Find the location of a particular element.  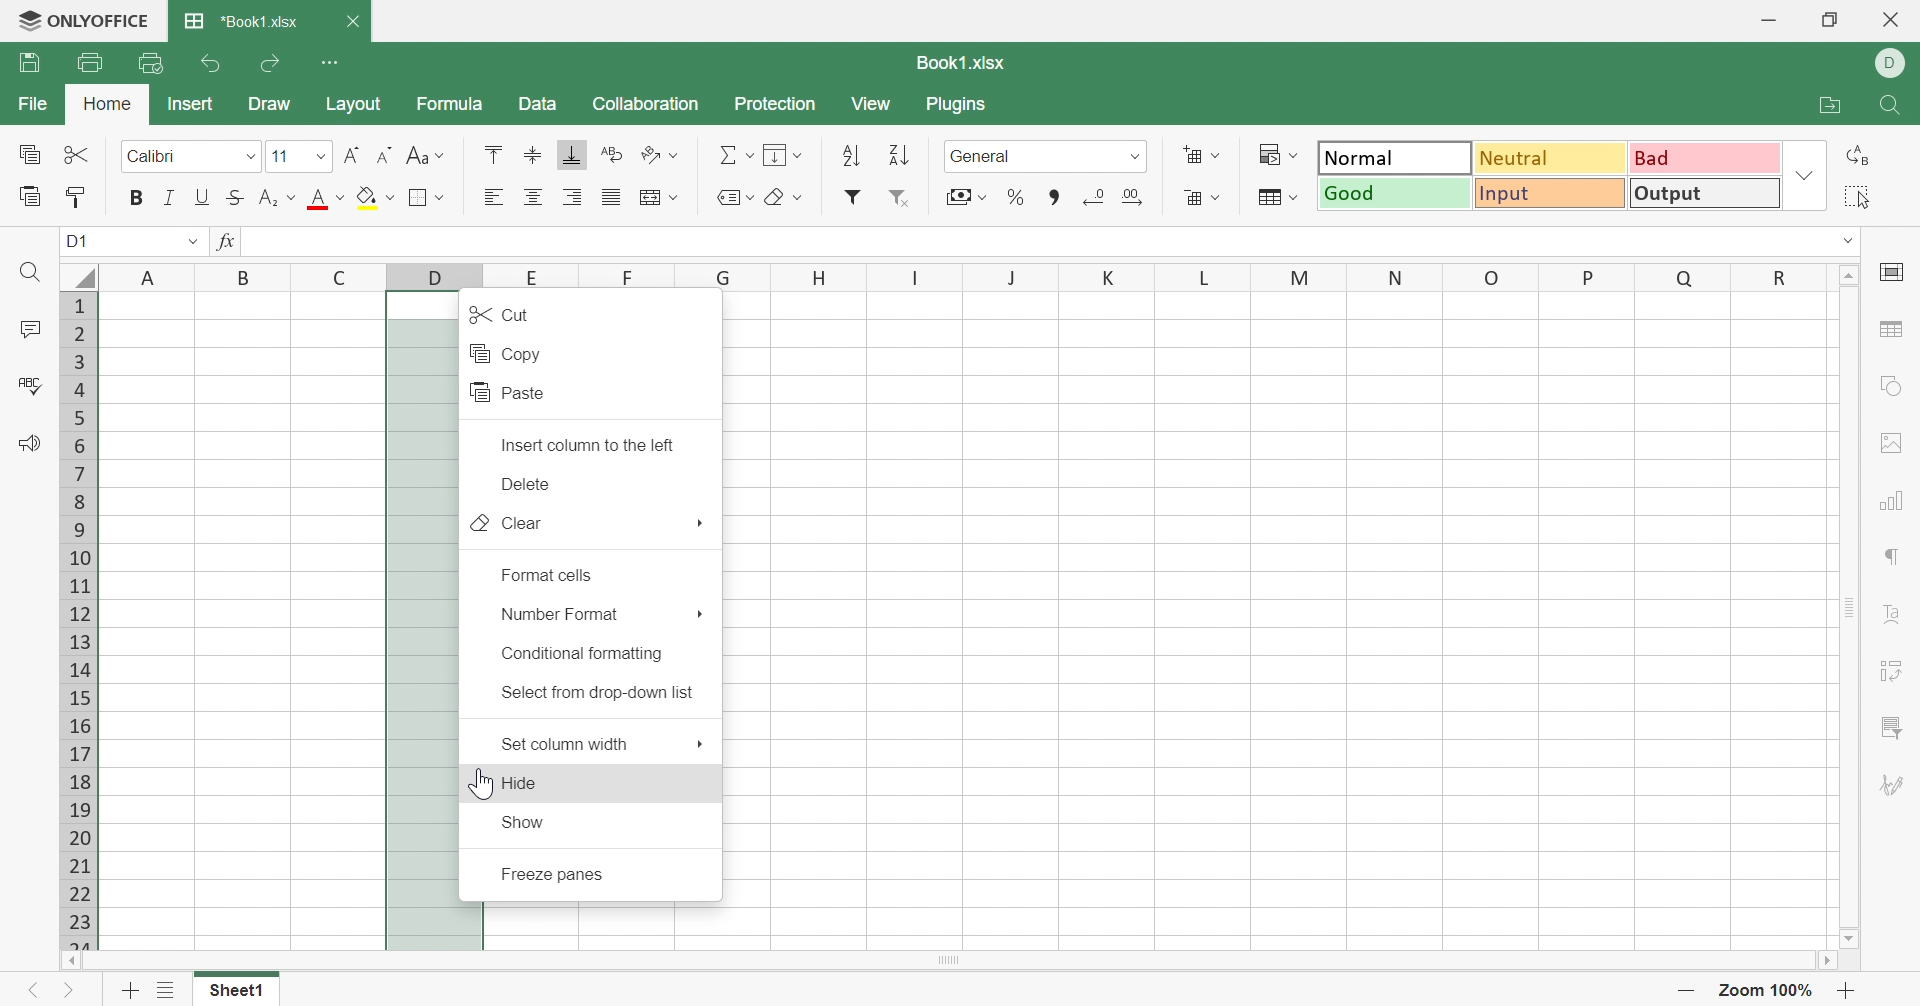

Cut is located at coordinates (77, 157).